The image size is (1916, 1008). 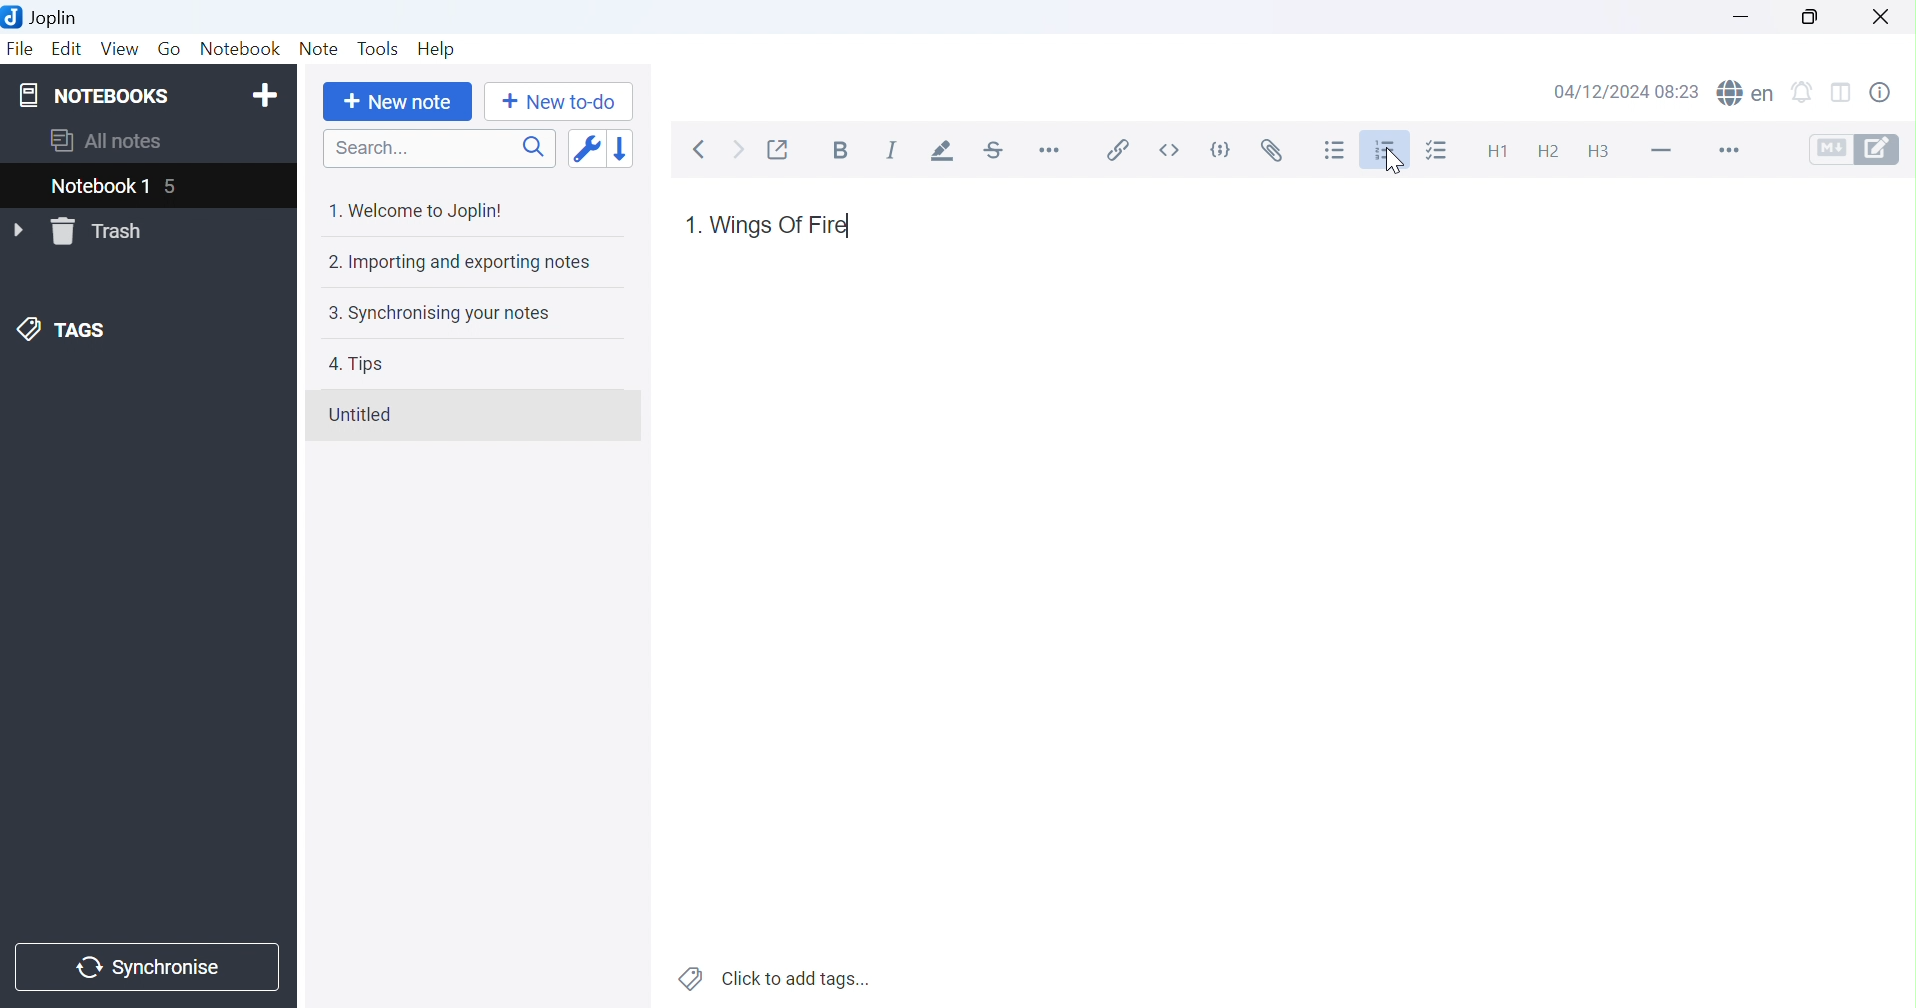 I want to click on NOTEBOOKS, so click(x=92, y=96).